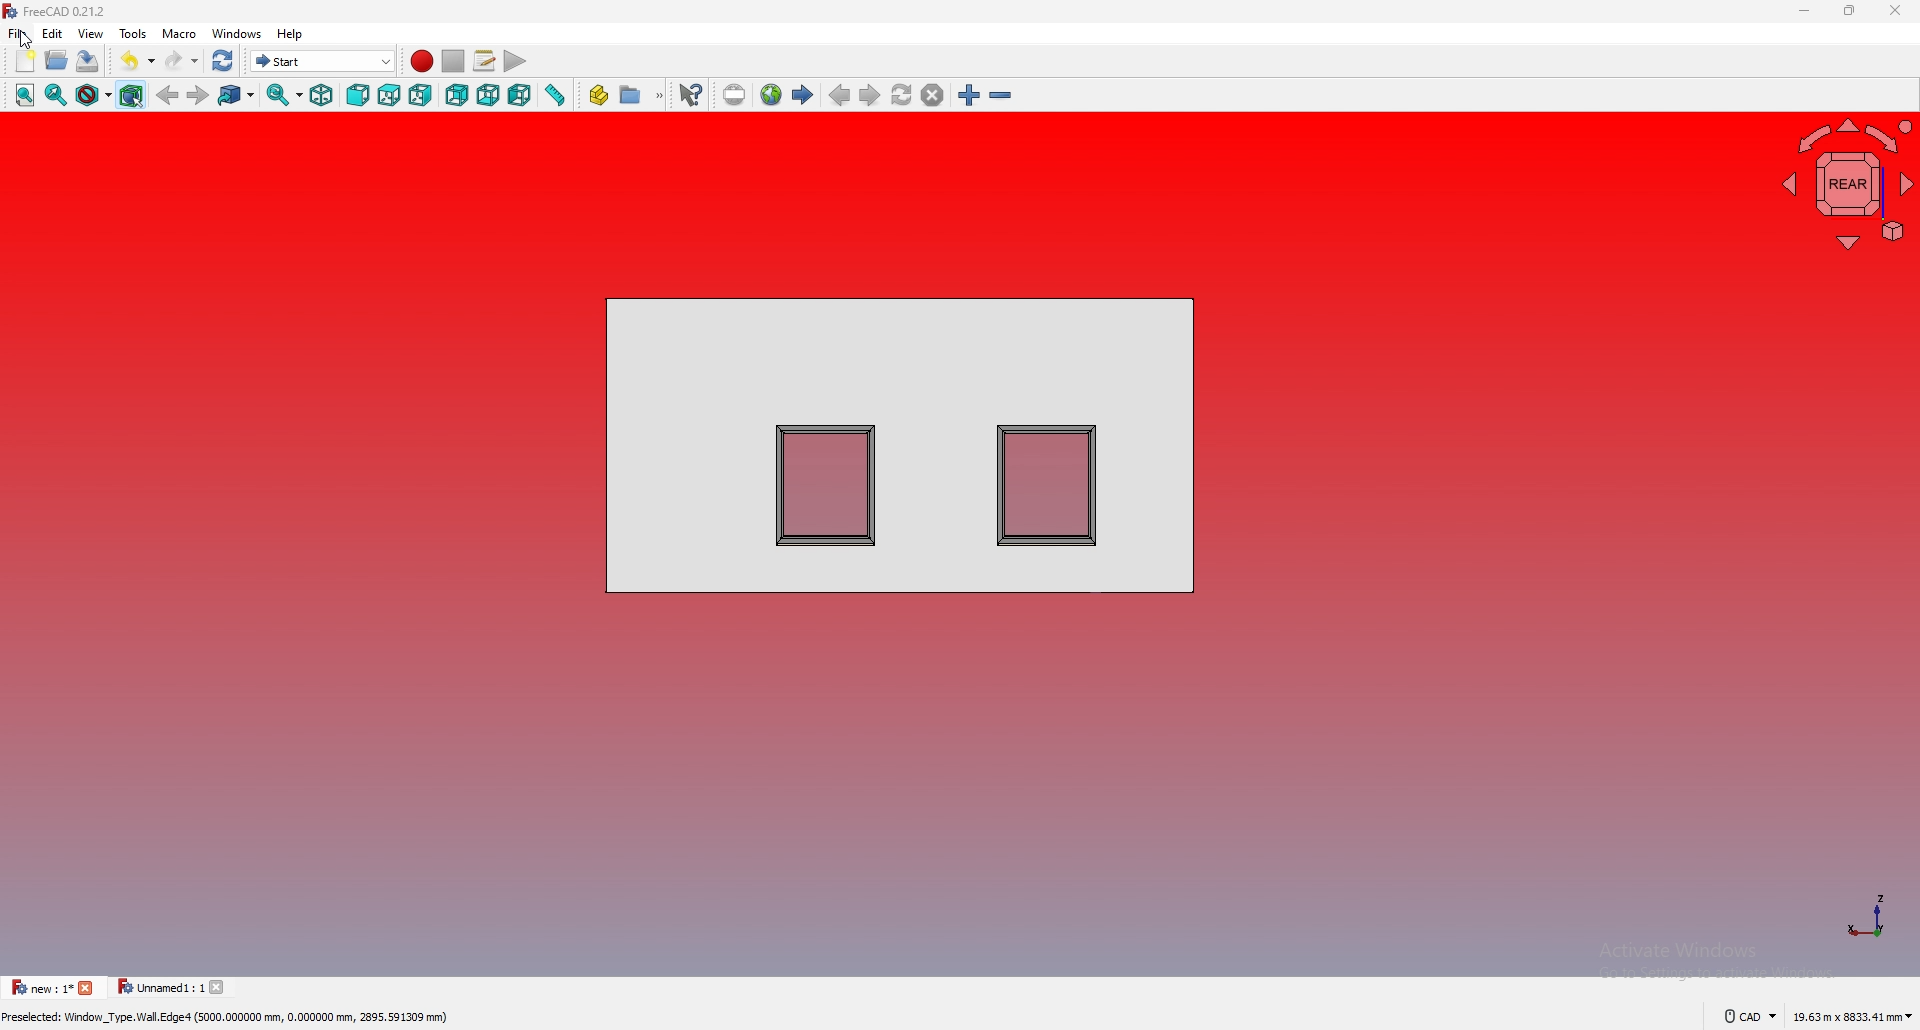 This screenshot has height=1030, width=1920. I want to click on next page, so click(870, 95).